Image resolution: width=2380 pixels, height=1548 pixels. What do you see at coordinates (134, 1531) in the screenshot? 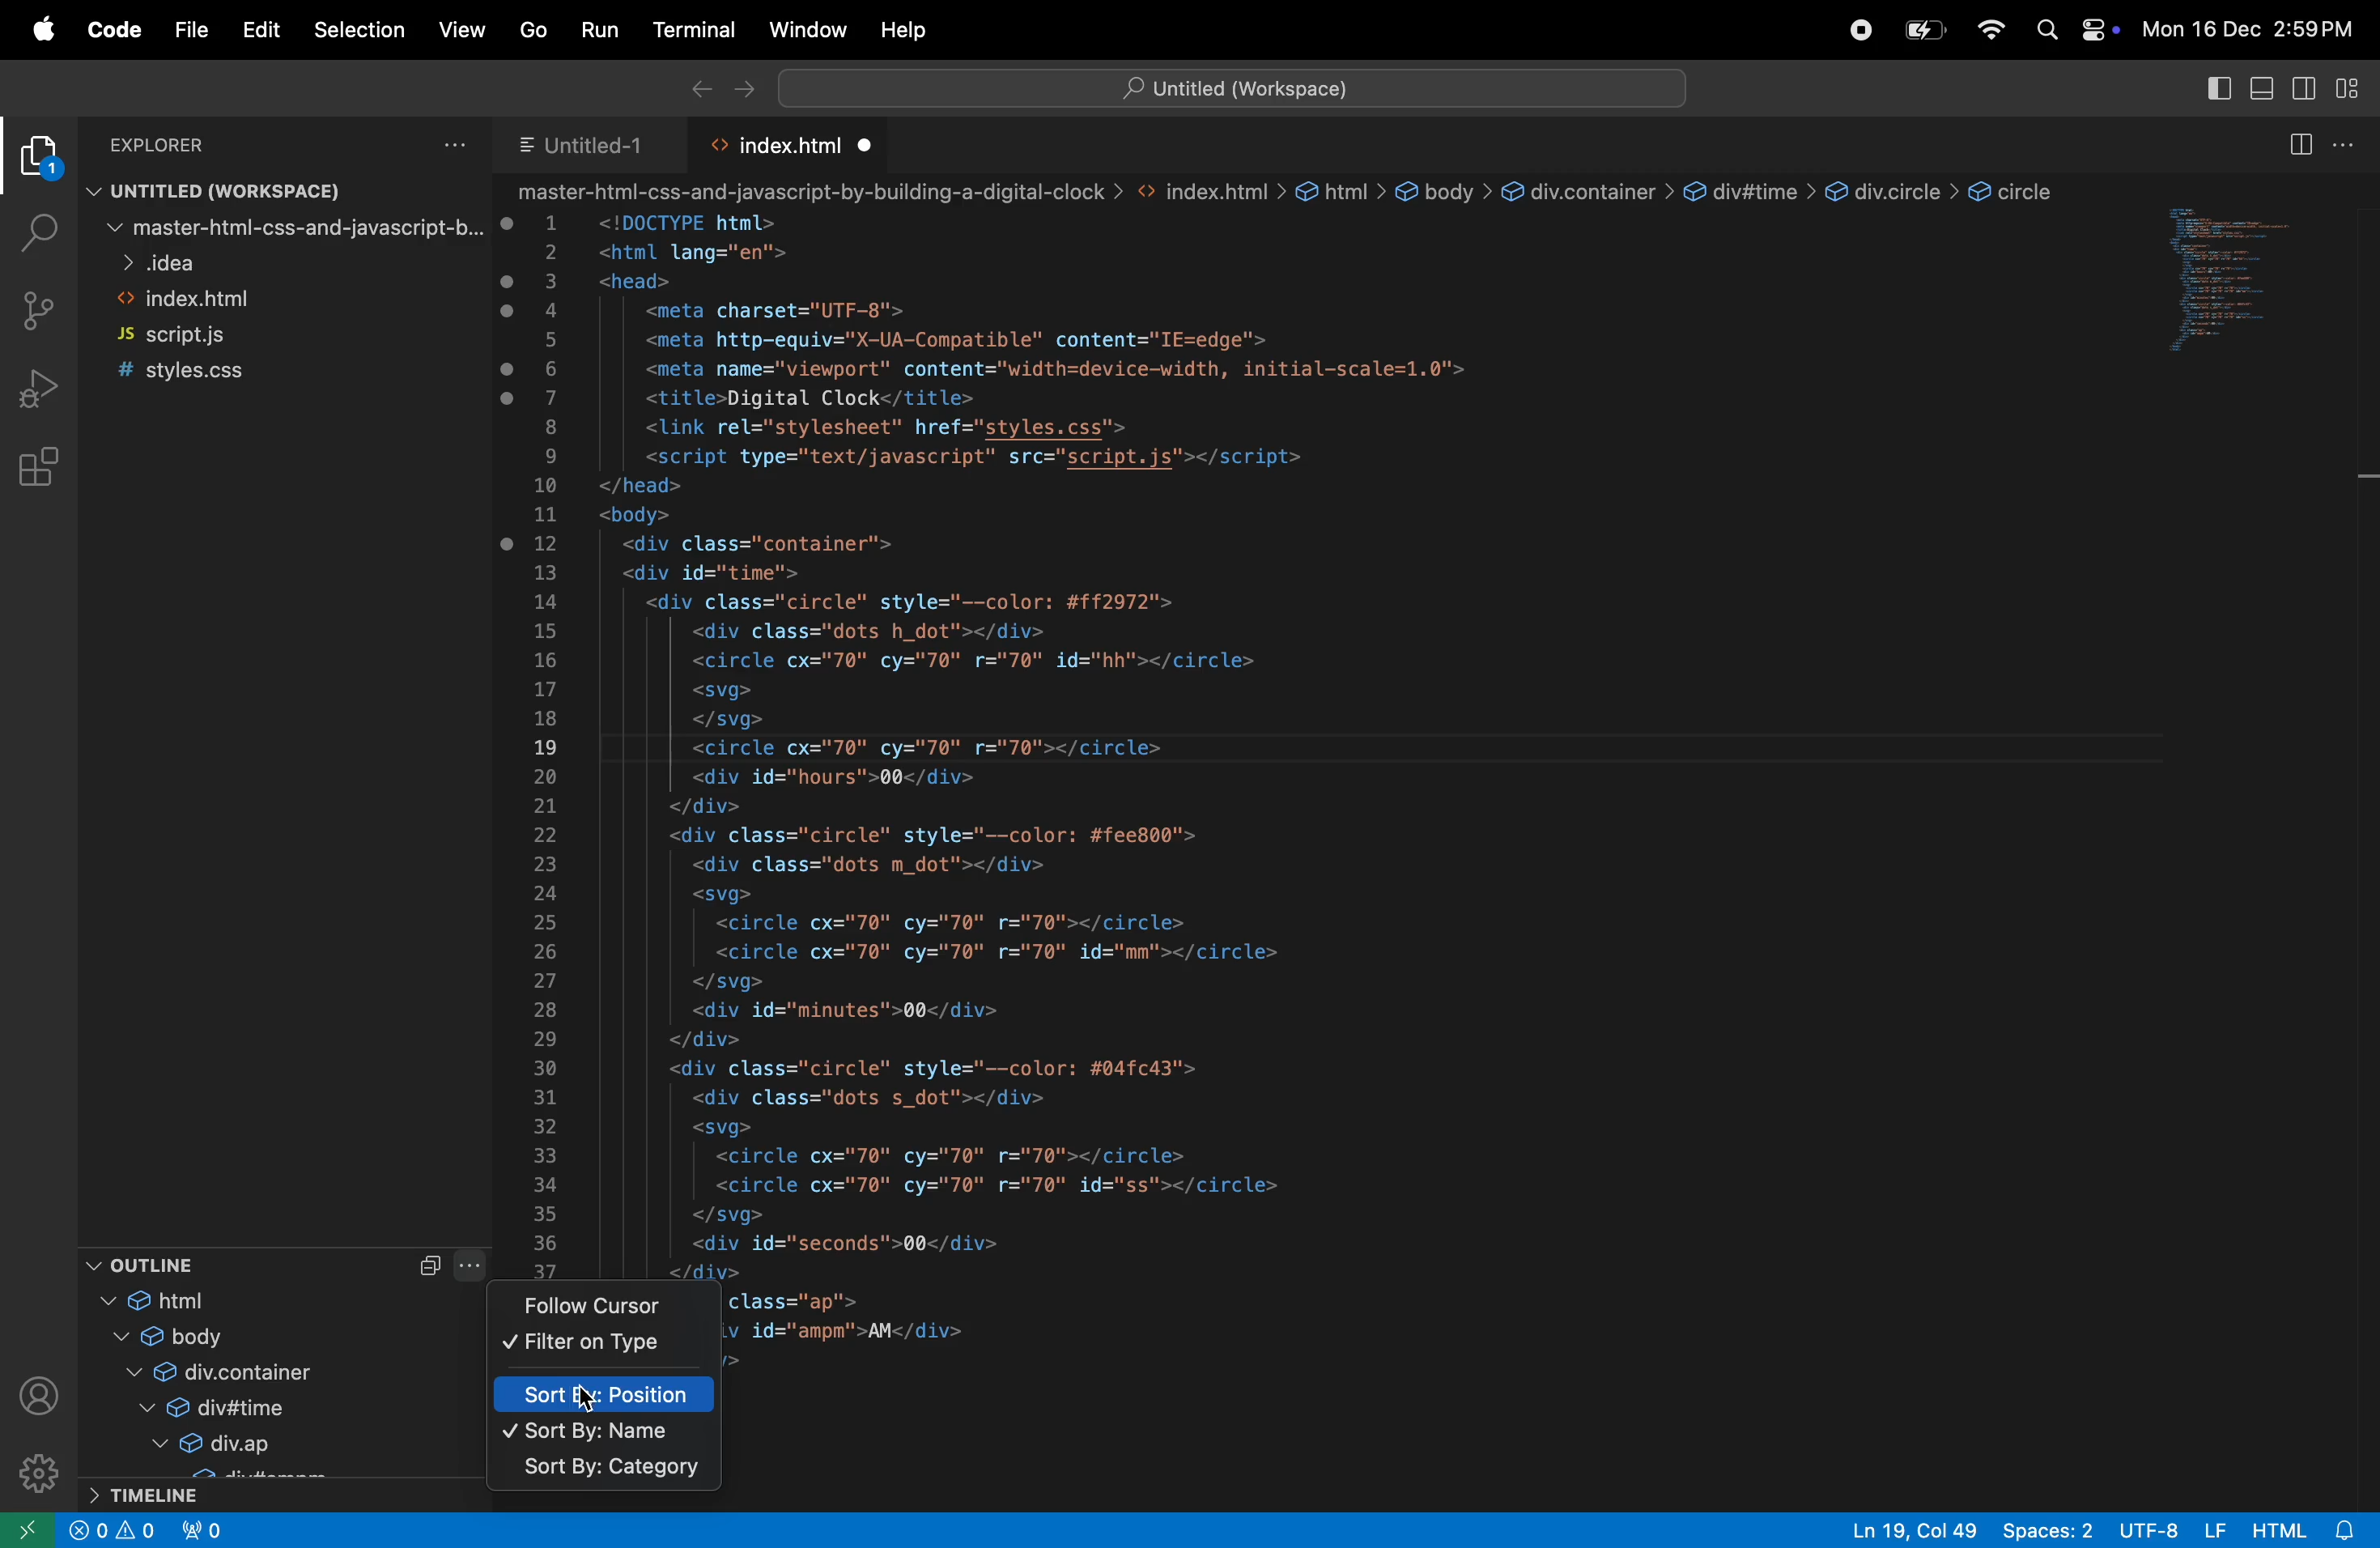
I see `create alert` at bounding box center [134, 1531].